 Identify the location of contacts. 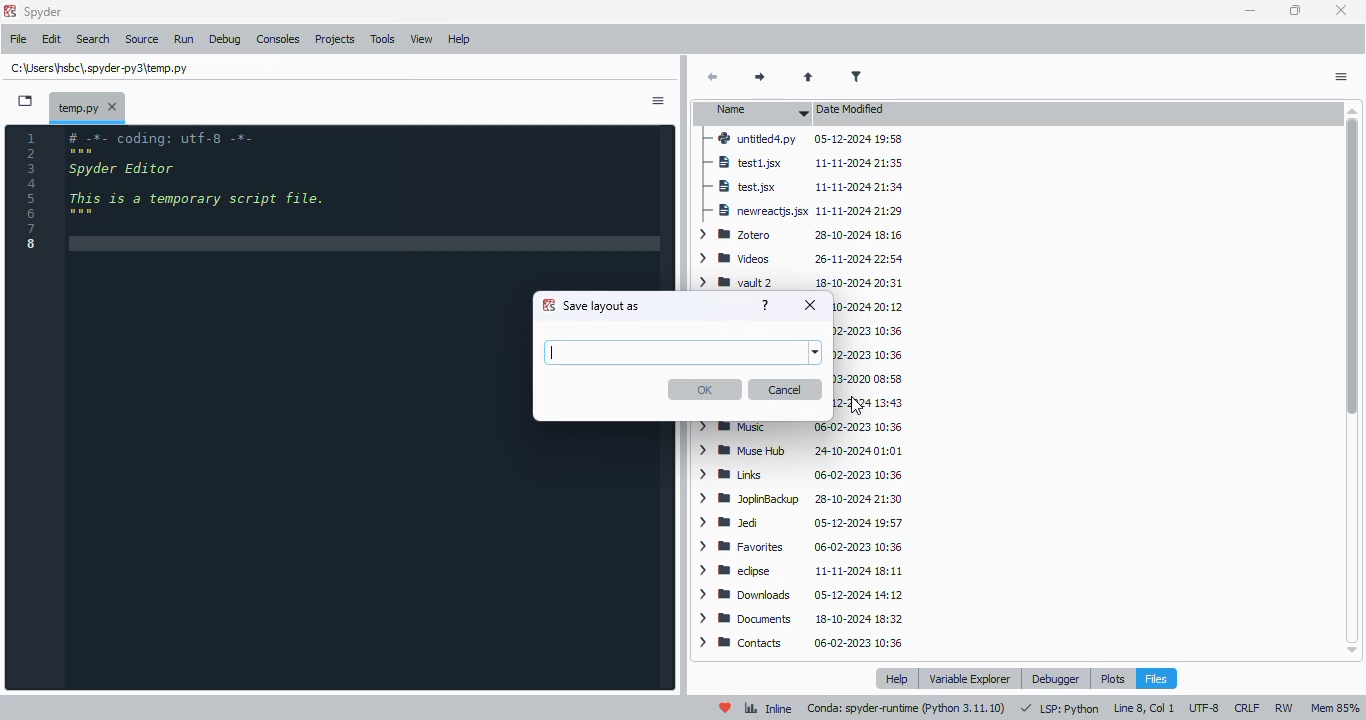
(806, 643).